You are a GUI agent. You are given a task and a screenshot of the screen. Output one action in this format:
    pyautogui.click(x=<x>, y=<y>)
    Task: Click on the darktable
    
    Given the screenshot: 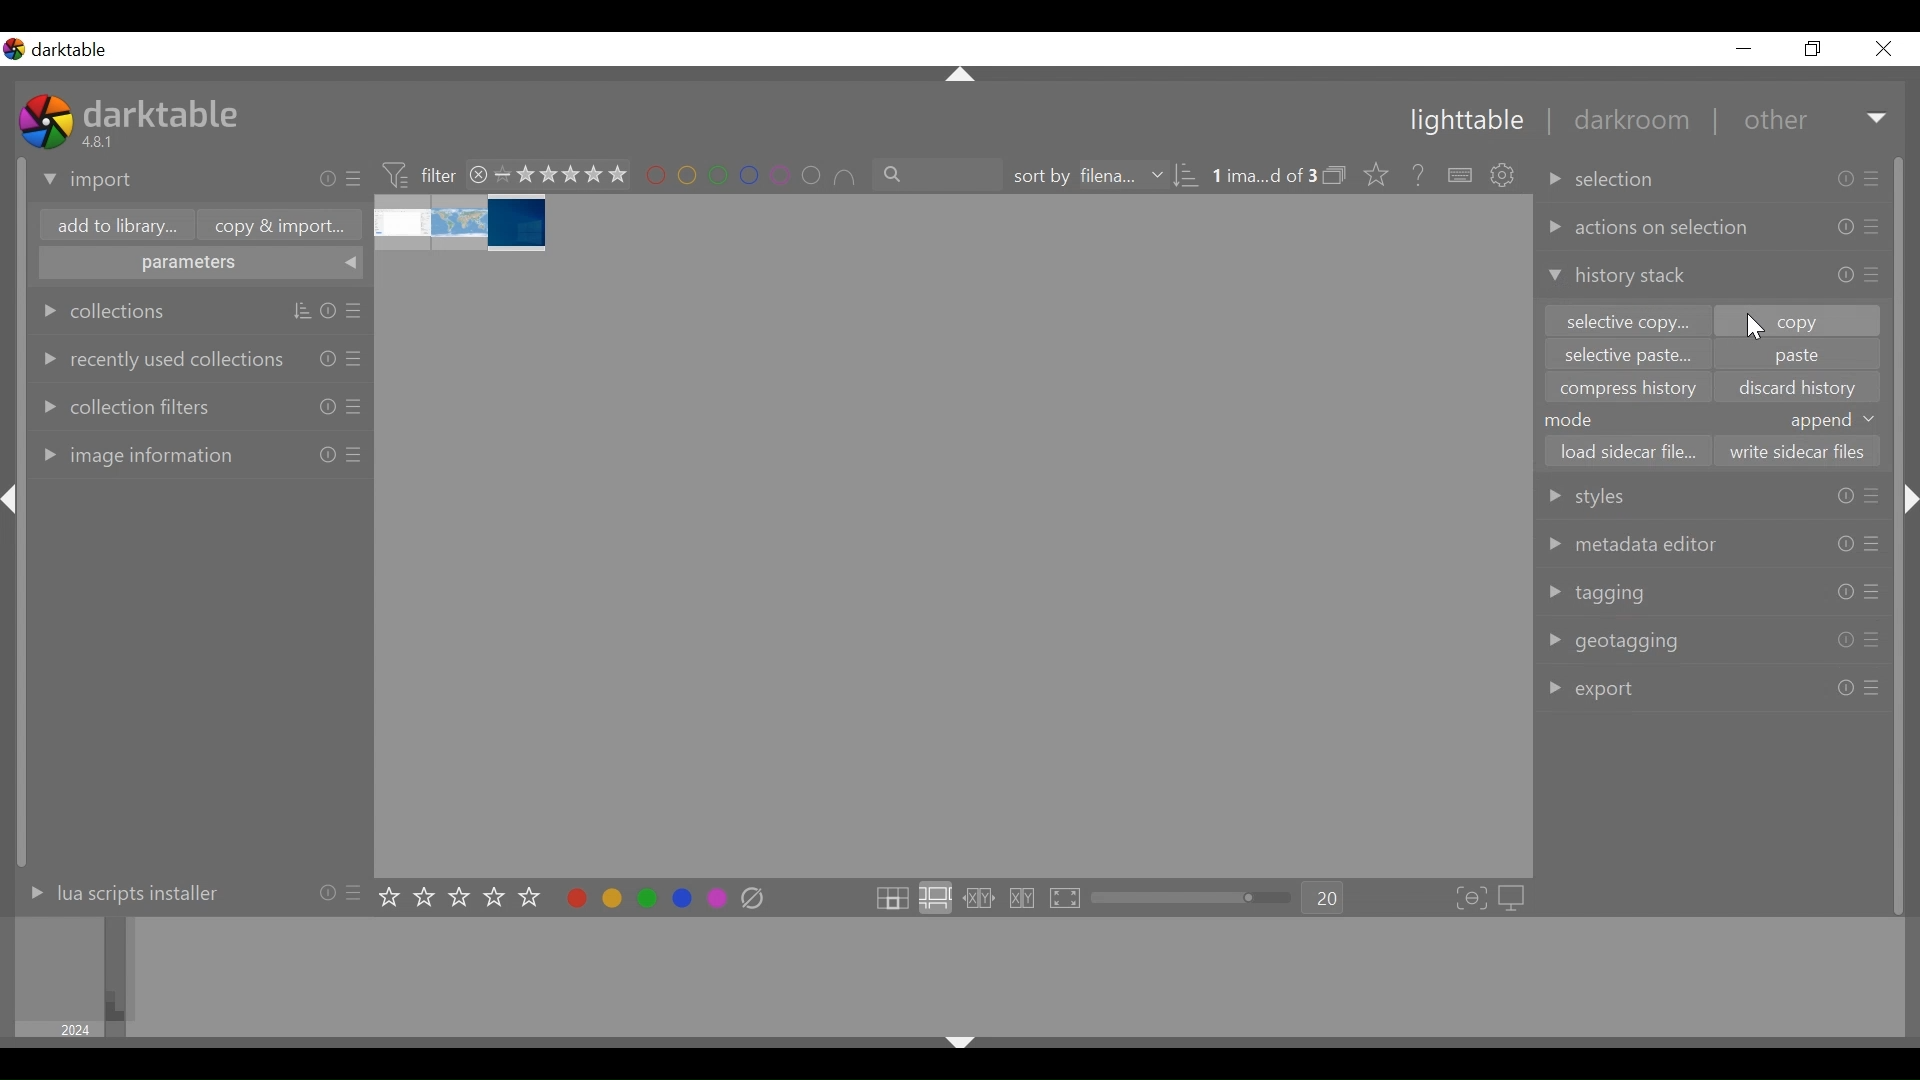 What is the action you would take?
    pyautogui.click(x=76, y=50)
    